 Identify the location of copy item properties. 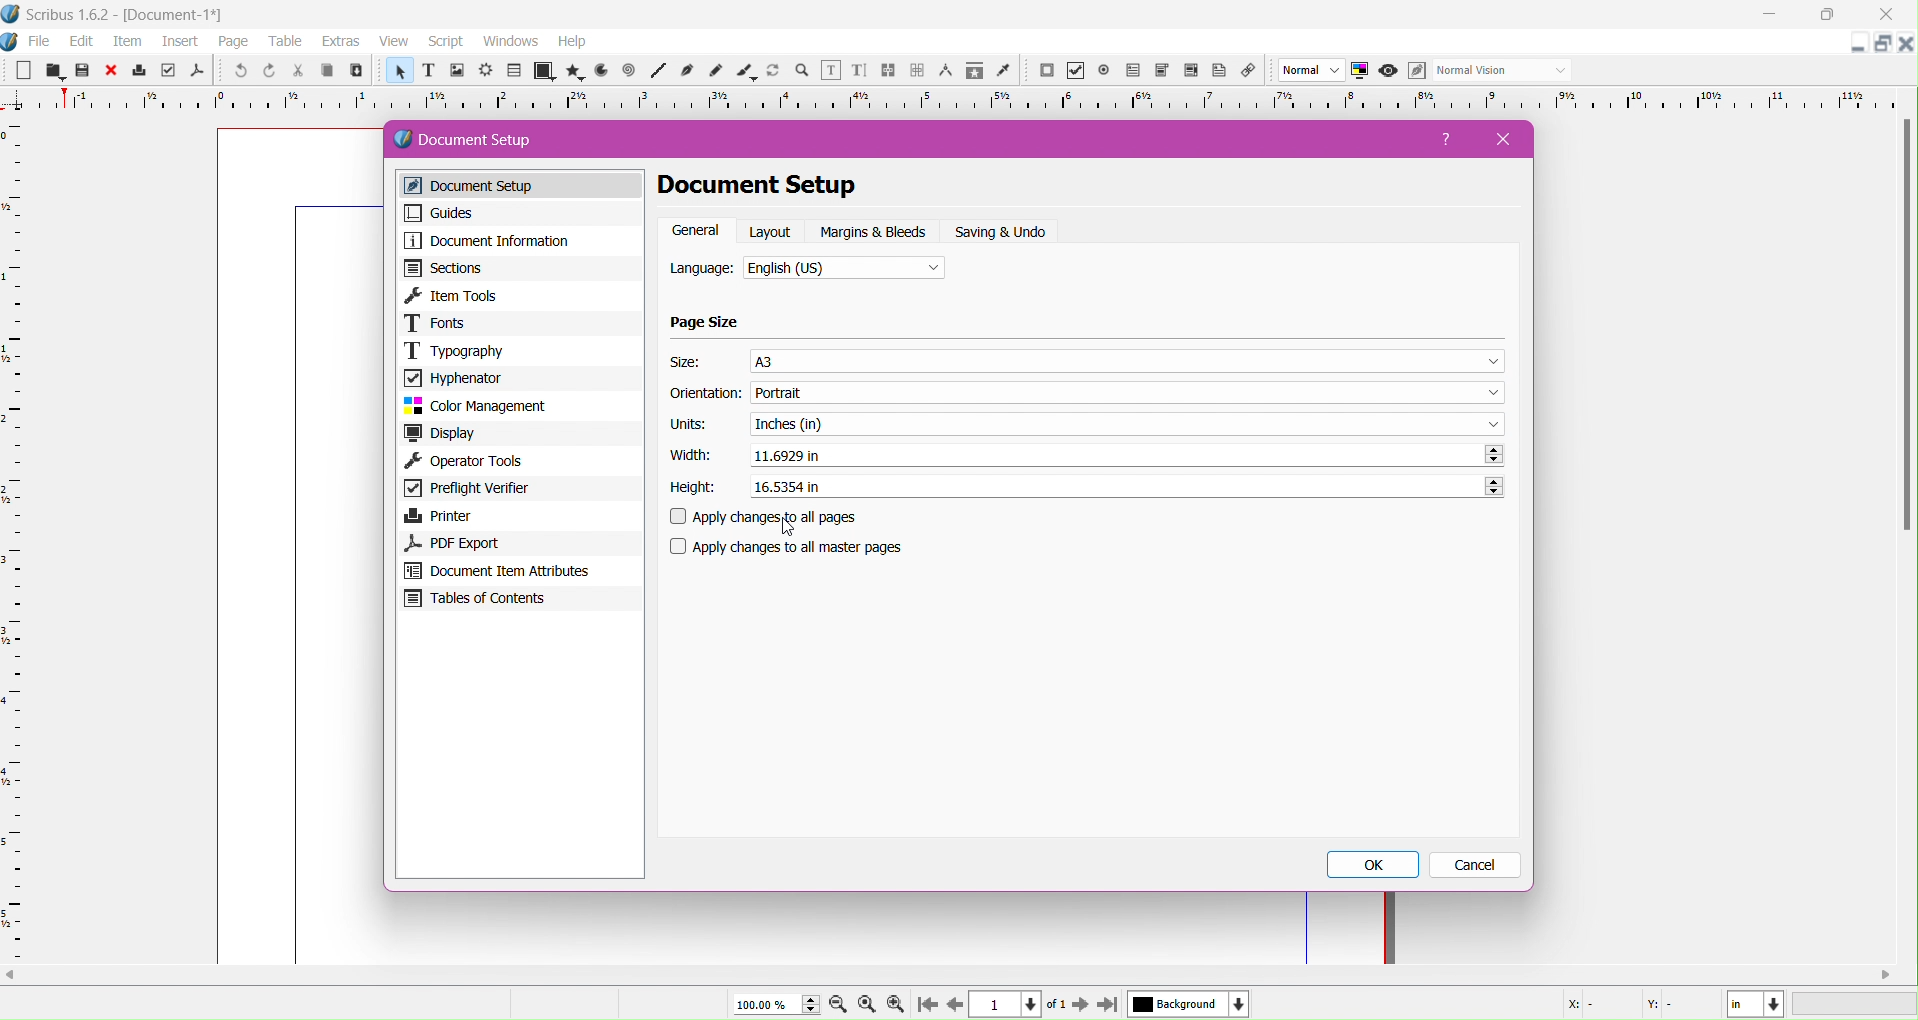
(974, 73).